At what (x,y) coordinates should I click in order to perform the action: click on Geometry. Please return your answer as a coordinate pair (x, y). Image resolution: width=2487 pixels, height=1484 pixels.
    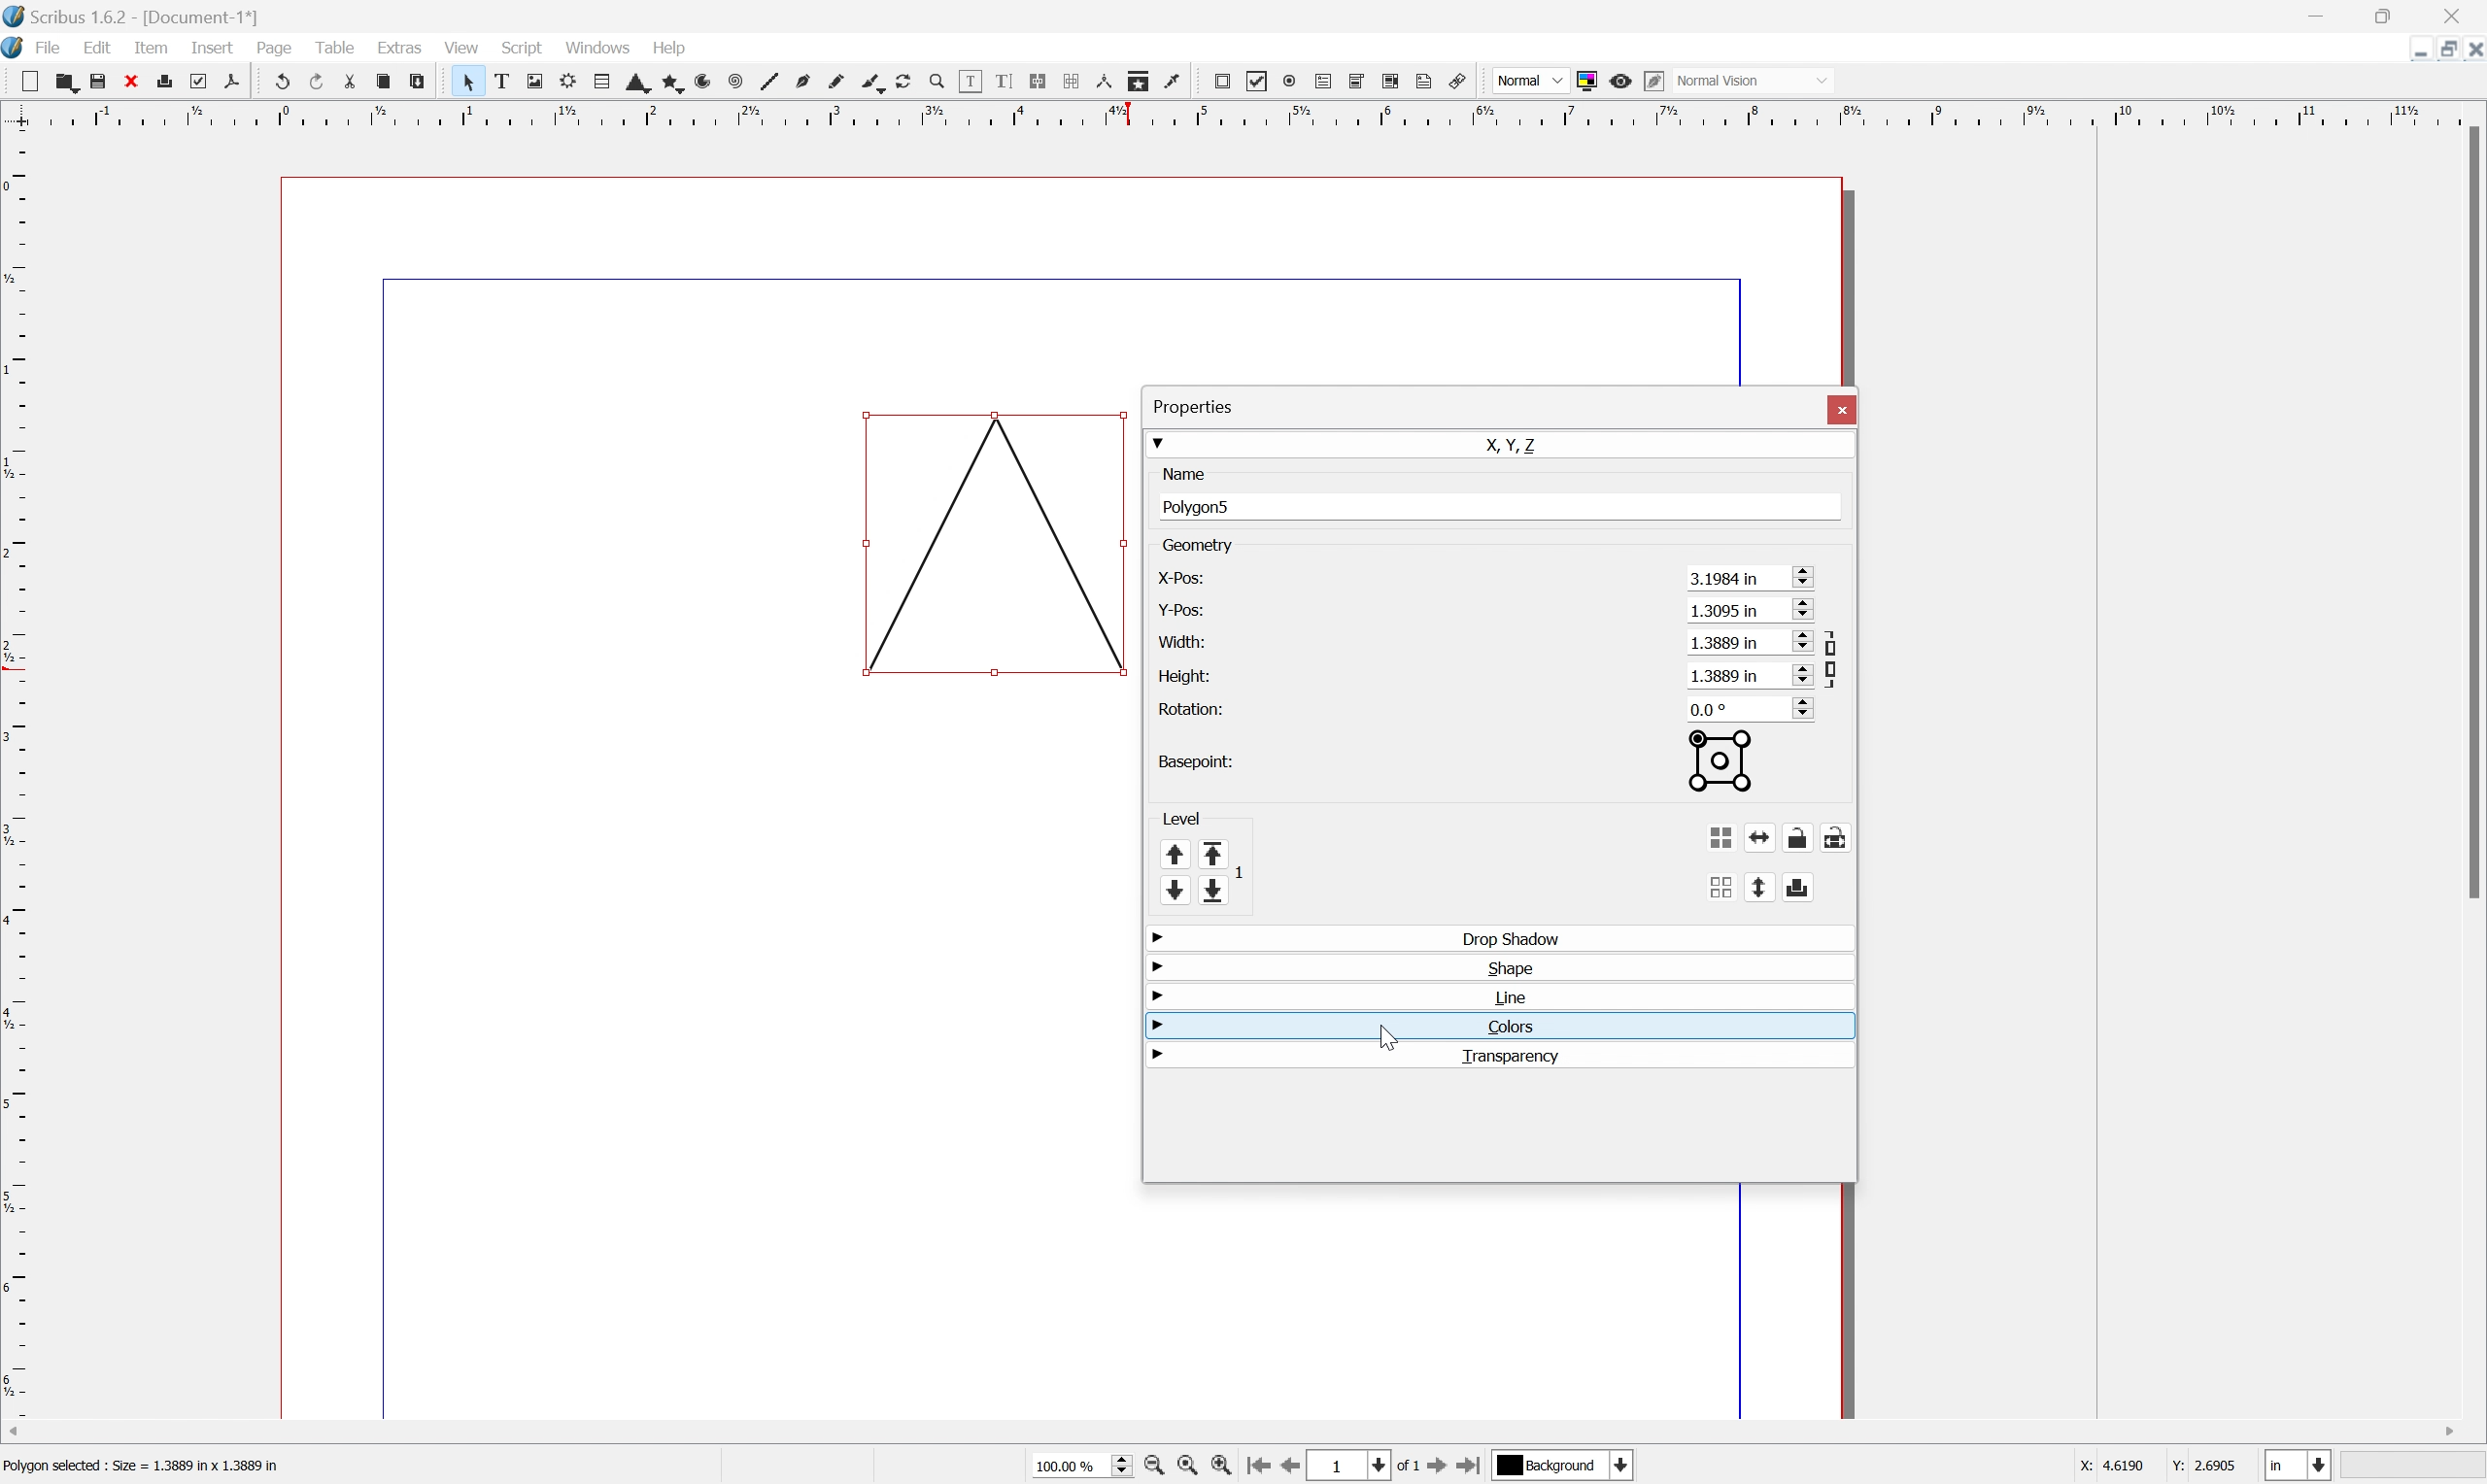
    Looking at the image, I should click on (1200, 545).